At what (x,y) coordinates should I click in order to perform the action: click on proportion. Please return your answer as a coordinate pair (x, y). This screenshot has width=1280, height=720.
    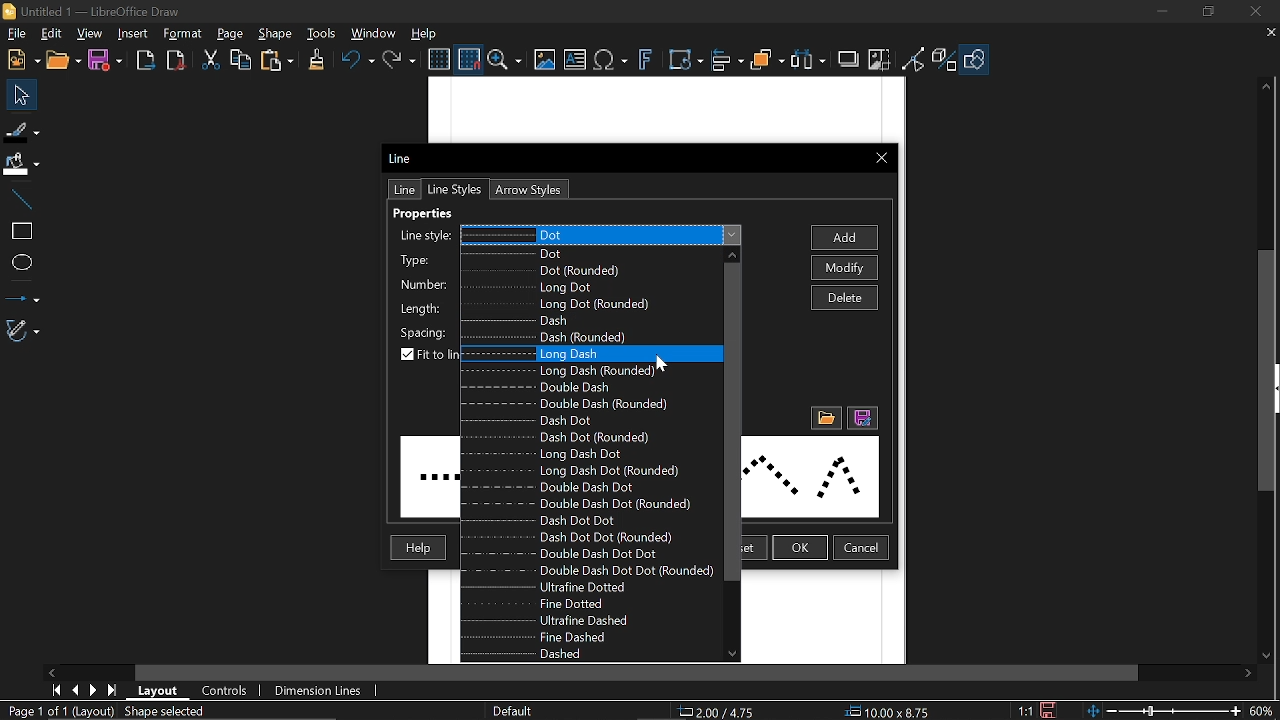
    Looking at the image, I should click on (1023, 710).